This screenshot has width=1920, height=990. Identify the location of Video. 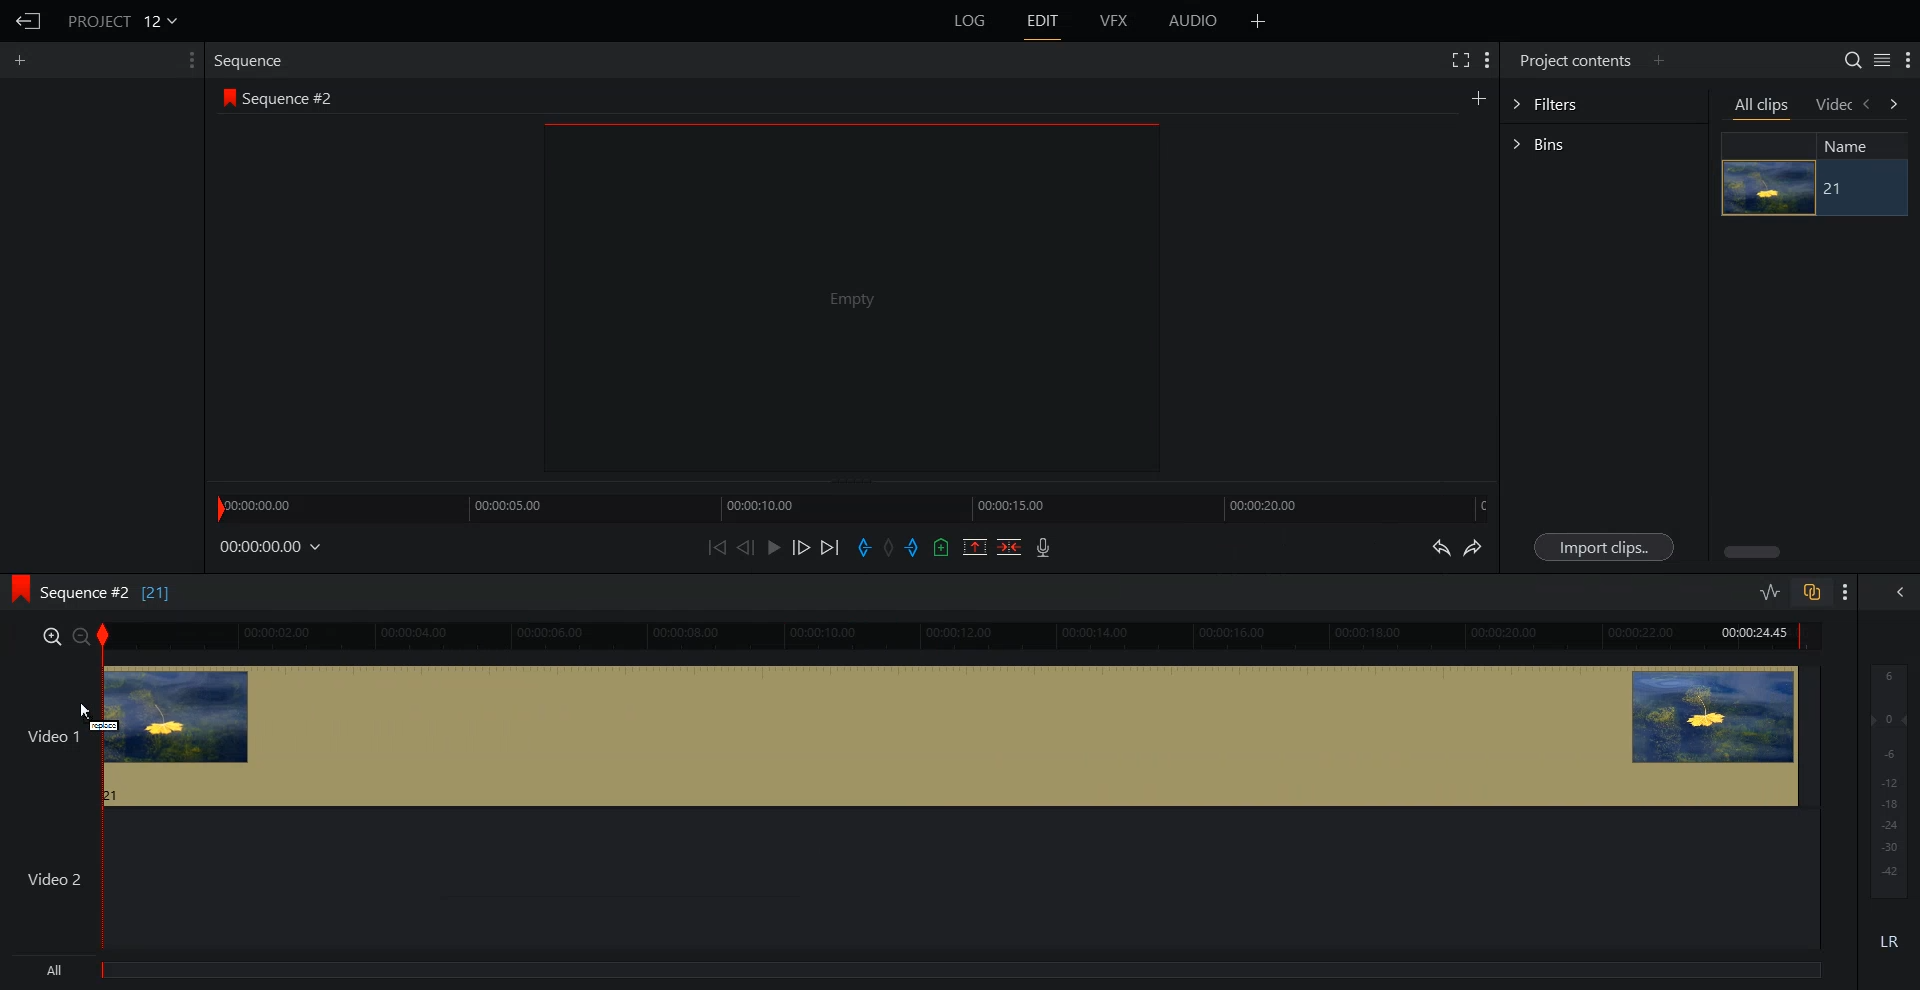
(1833, 105).